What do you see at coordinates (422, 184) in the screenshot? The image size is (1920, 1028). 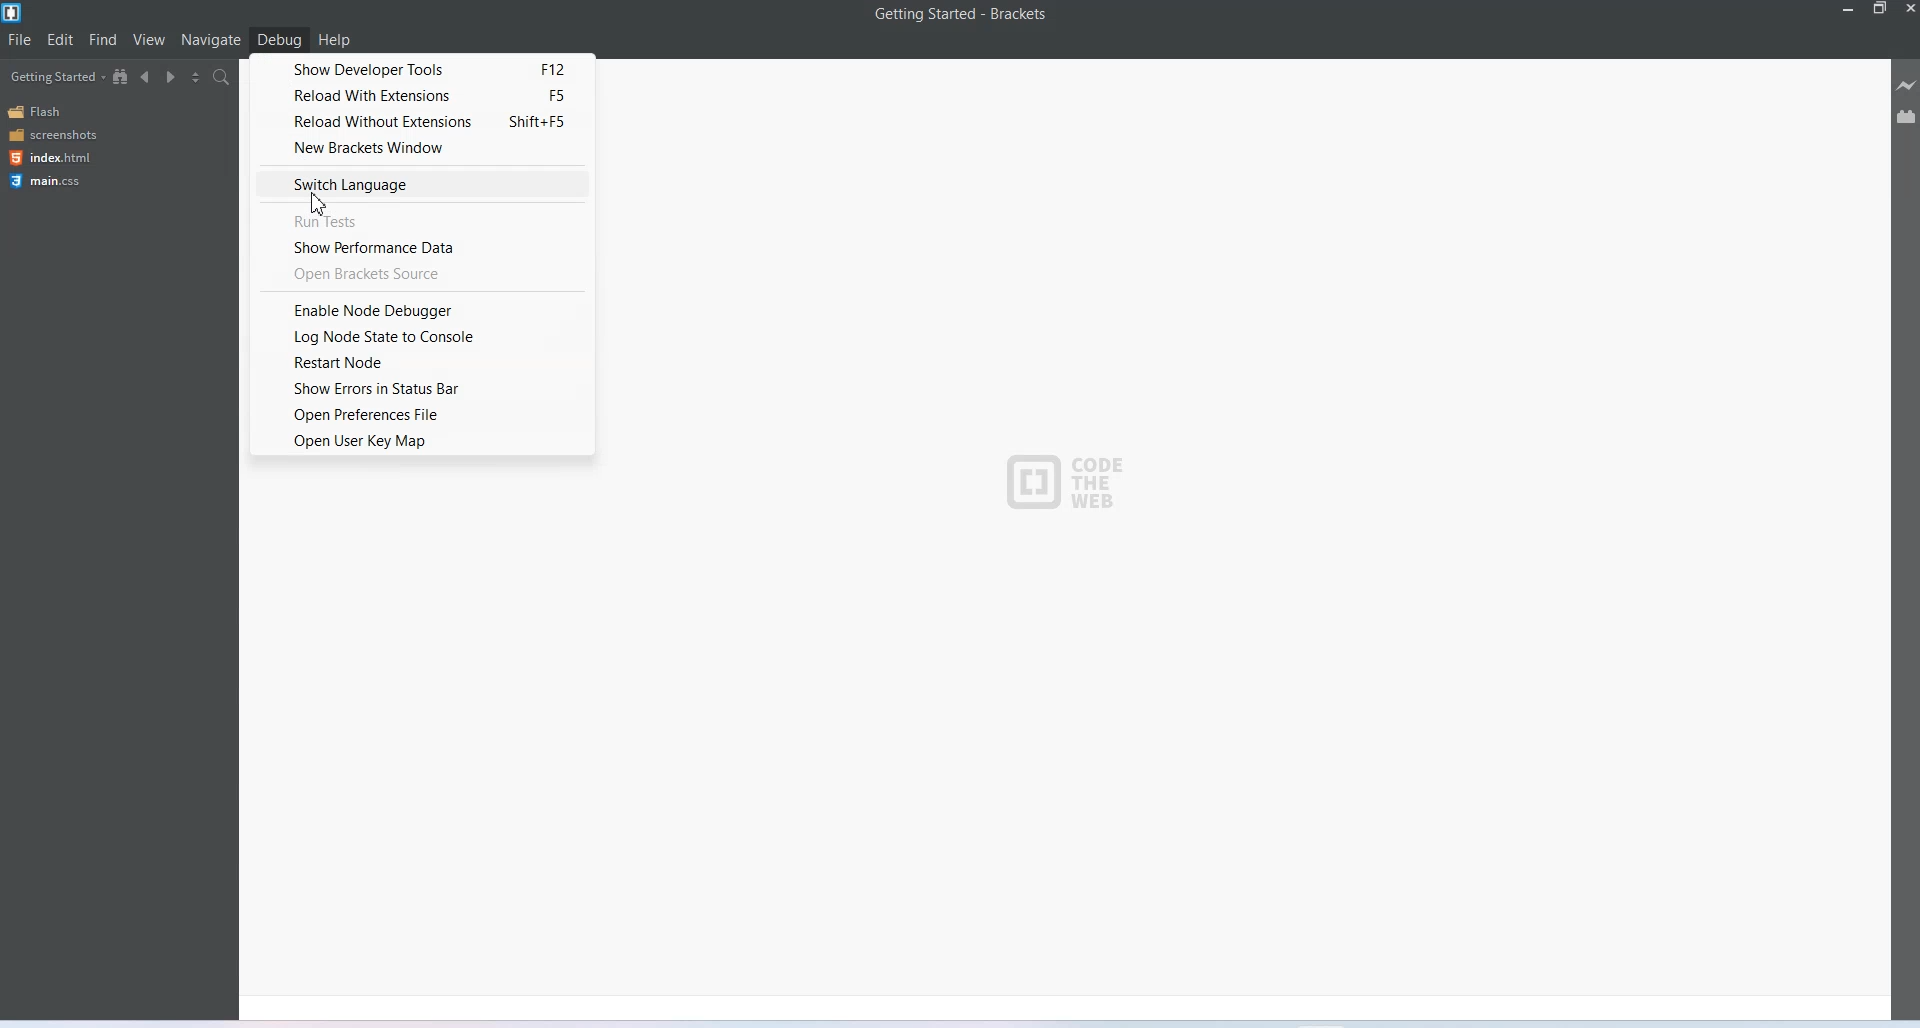 I see `Which language` at bounding box center [422, 184].